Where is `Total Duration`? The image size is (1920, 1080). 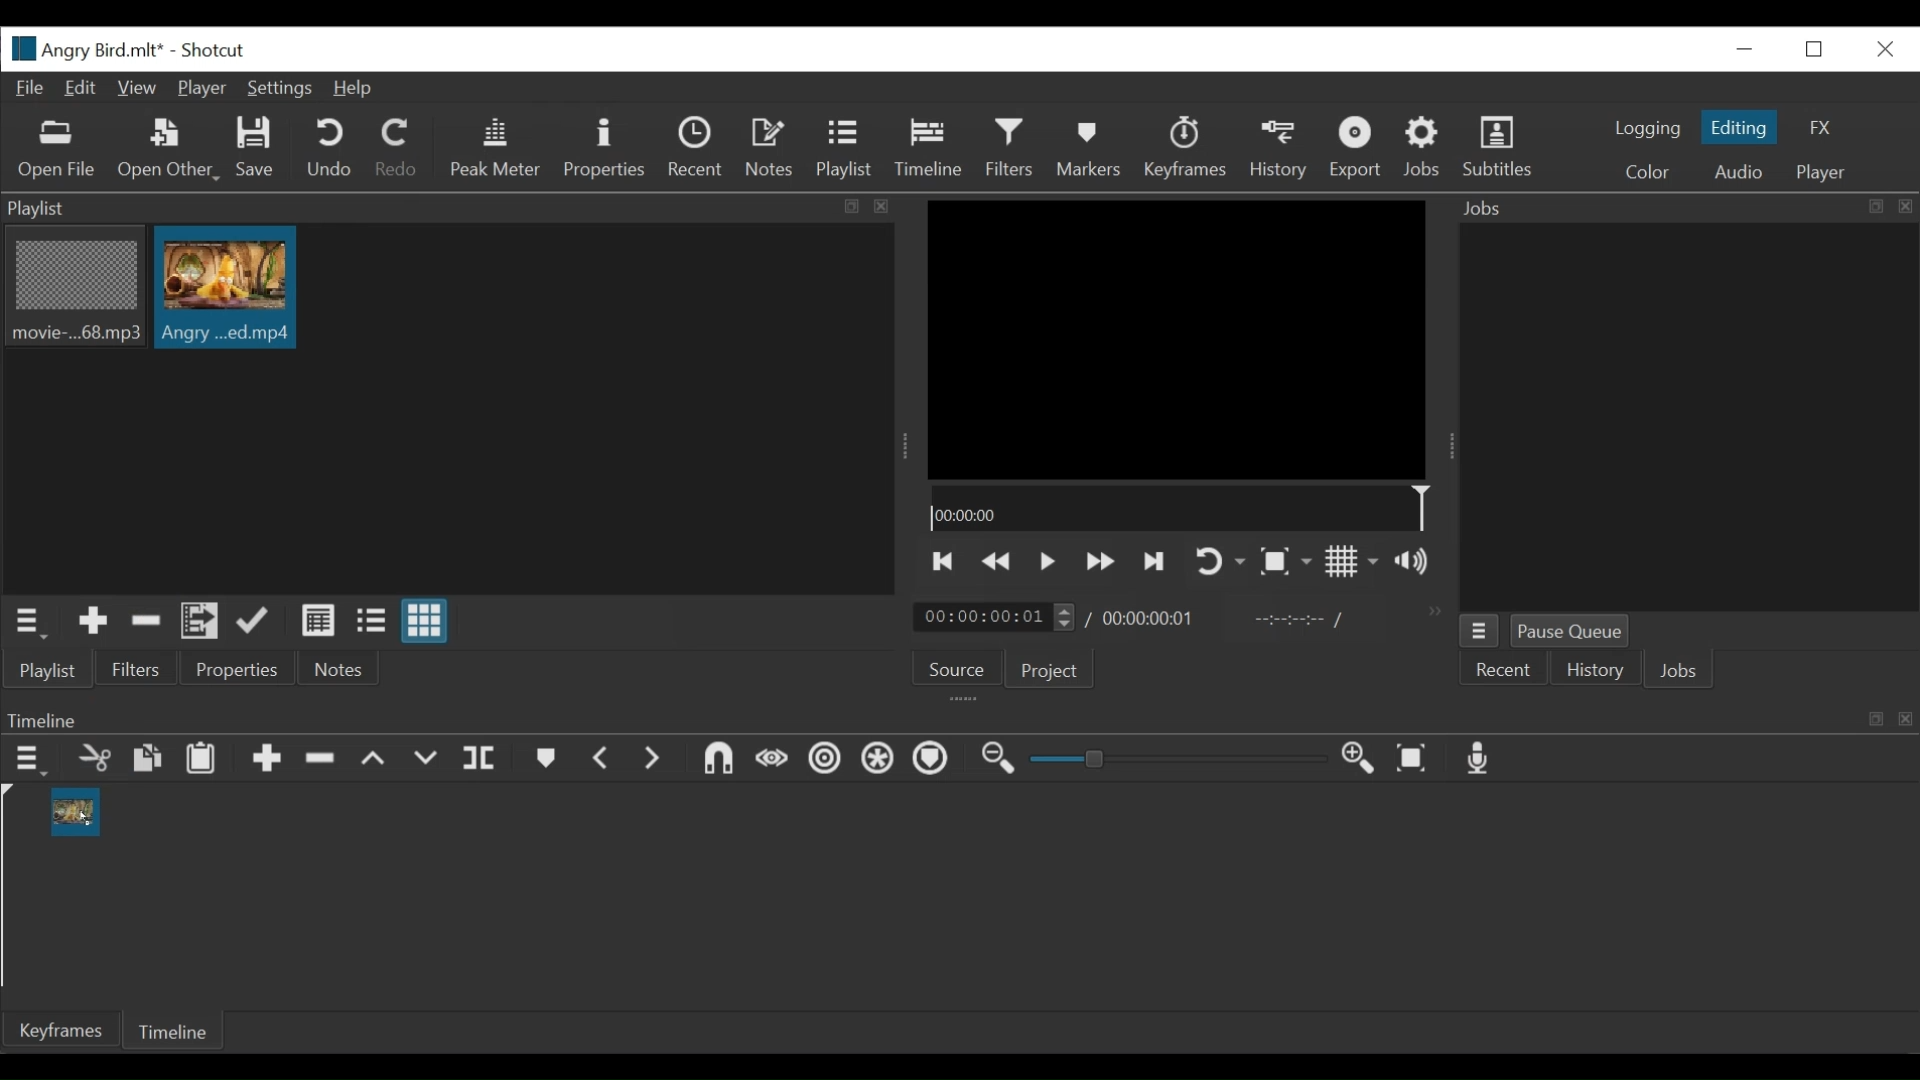
Total Duration is located at coordinates (1151, 617).